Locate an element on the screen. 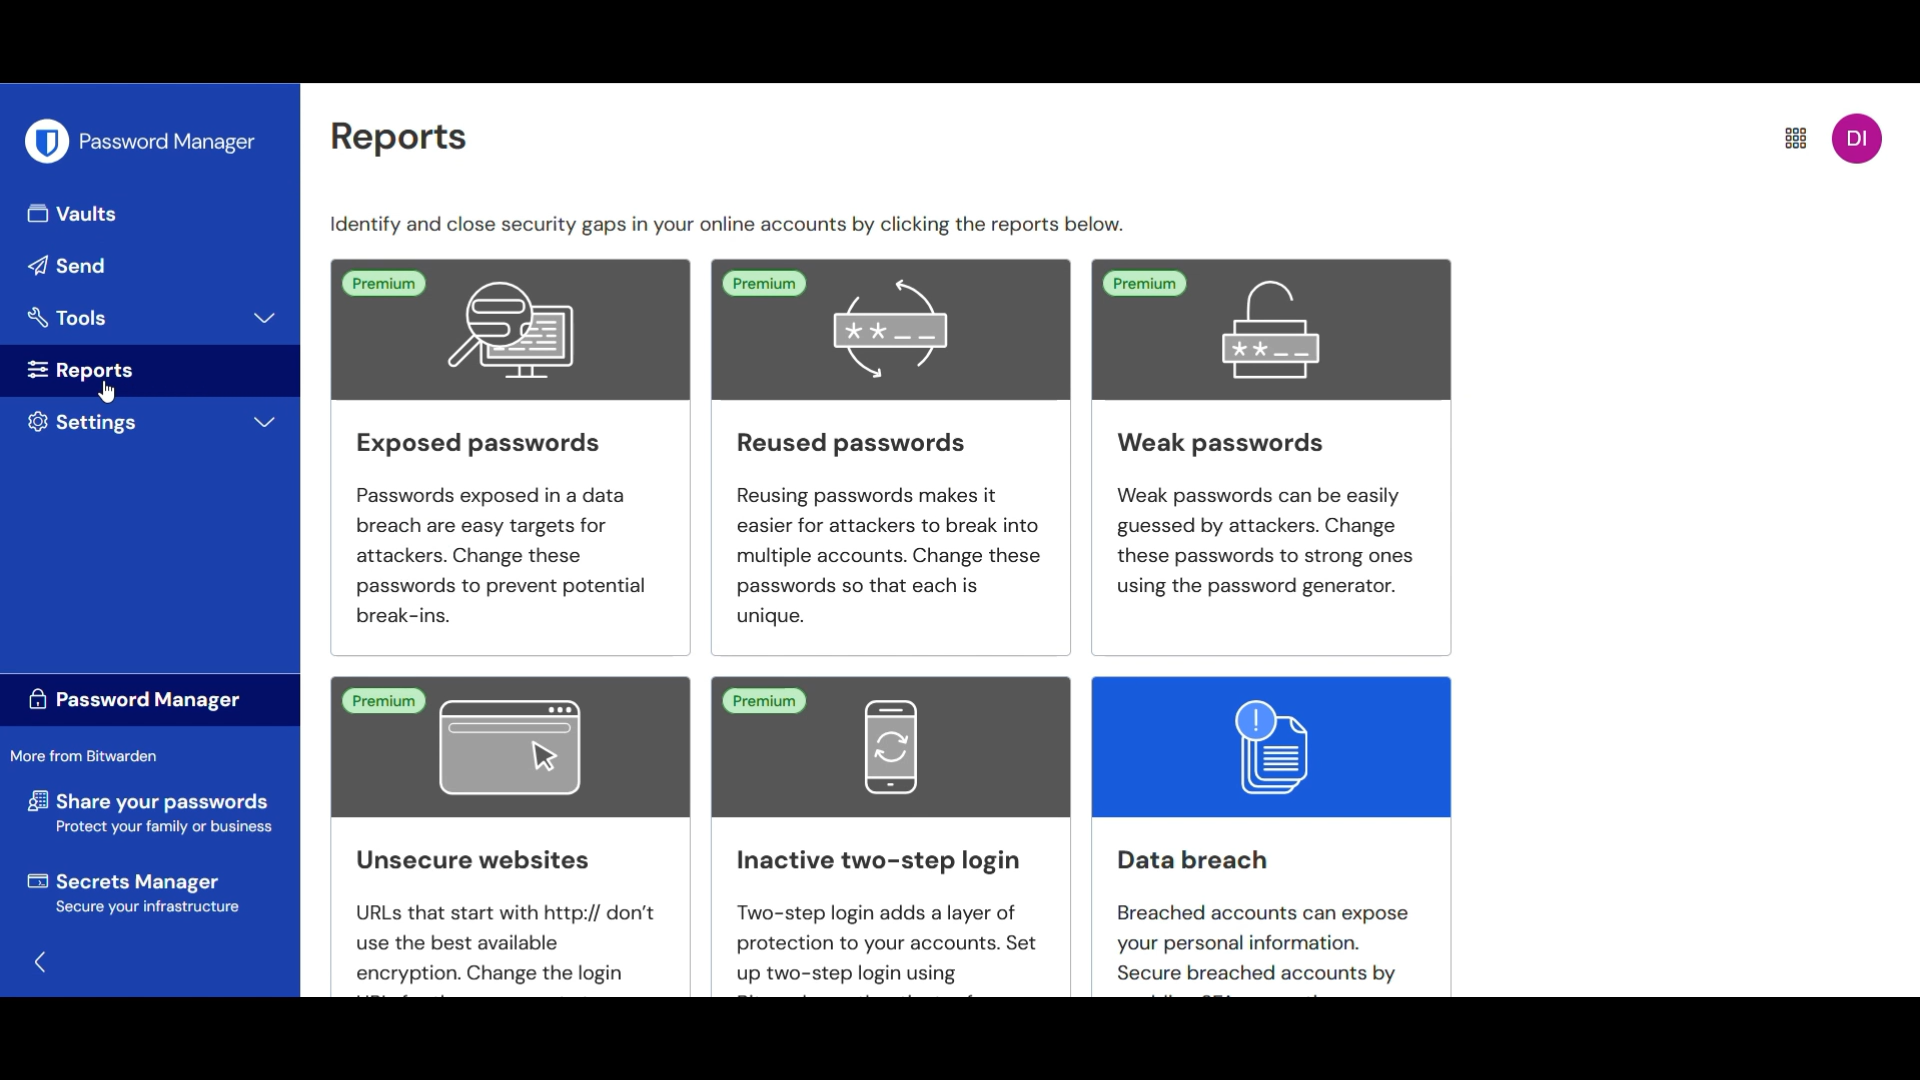 Image resolution: width=1920 pixels, height=1080 pixels. Bitwarden logo is located at coordinates (46, 141).